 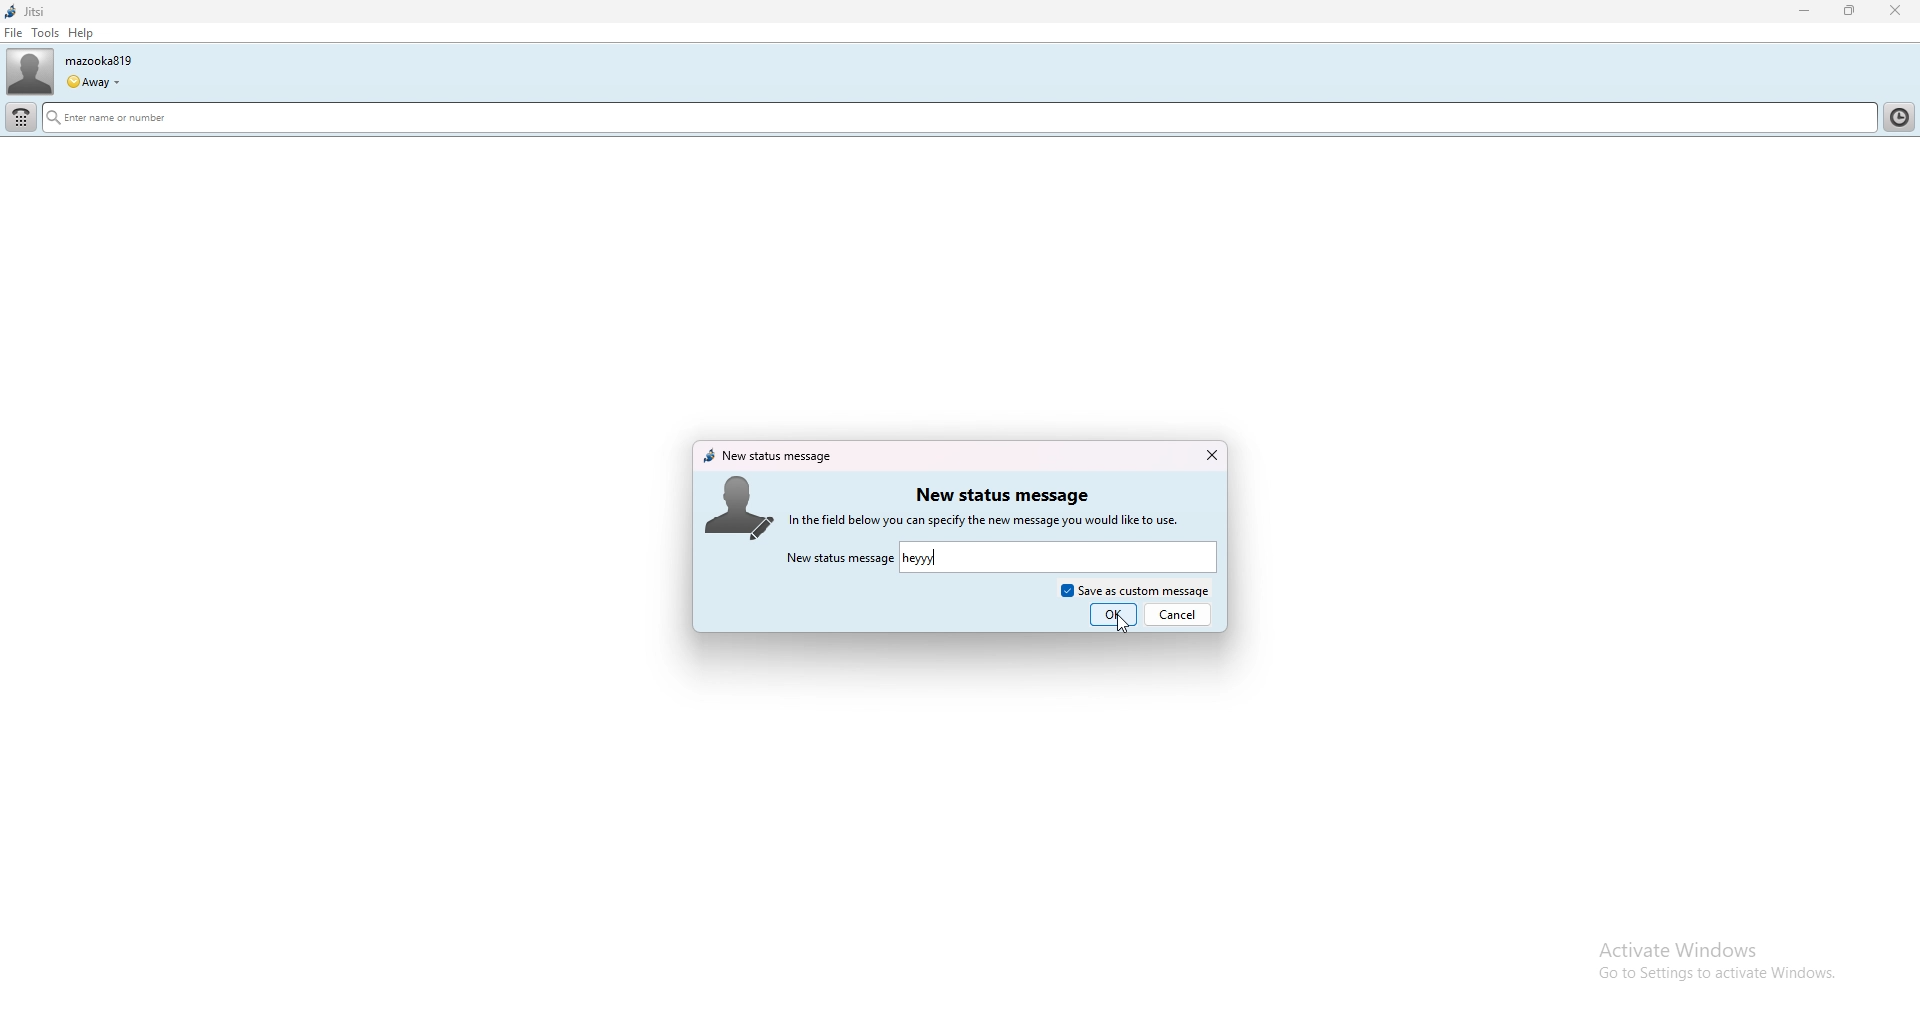 What do you see at coordinates (1852, 10) in the screenshot?
I see `resize` at bounding box center [1852, 10].